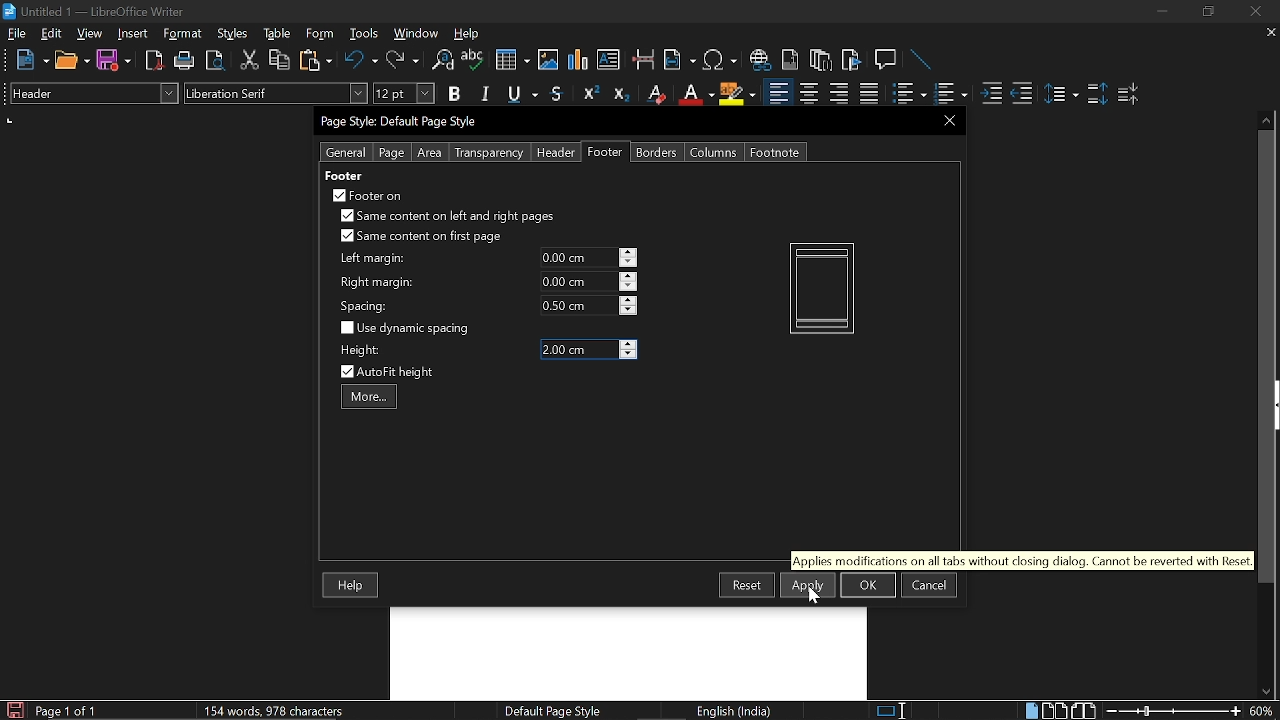  What do you see at coordinates (31, 60) in the screenshot?
I see `NEw` at bounding box center [31, 60].